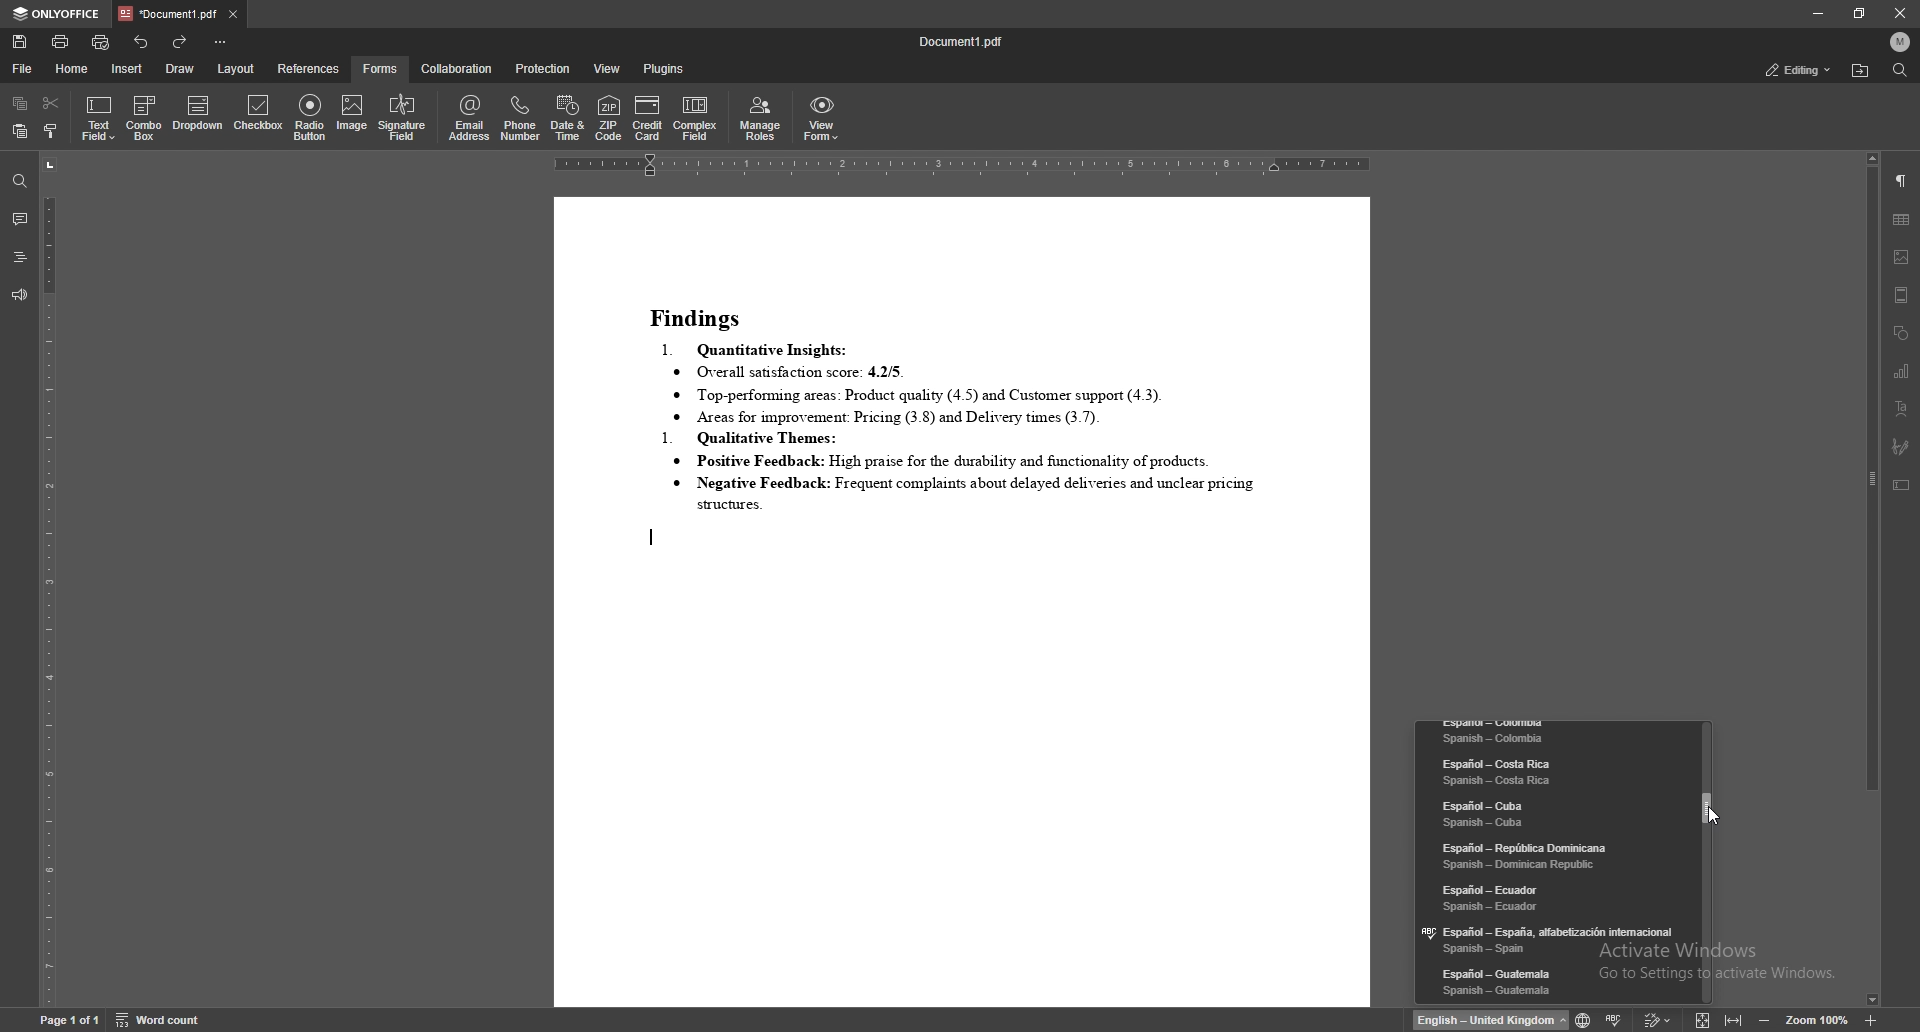 Image resolution: width=1920 pixels, height=1032 pixels. I want to click on find, so click(18, 180).